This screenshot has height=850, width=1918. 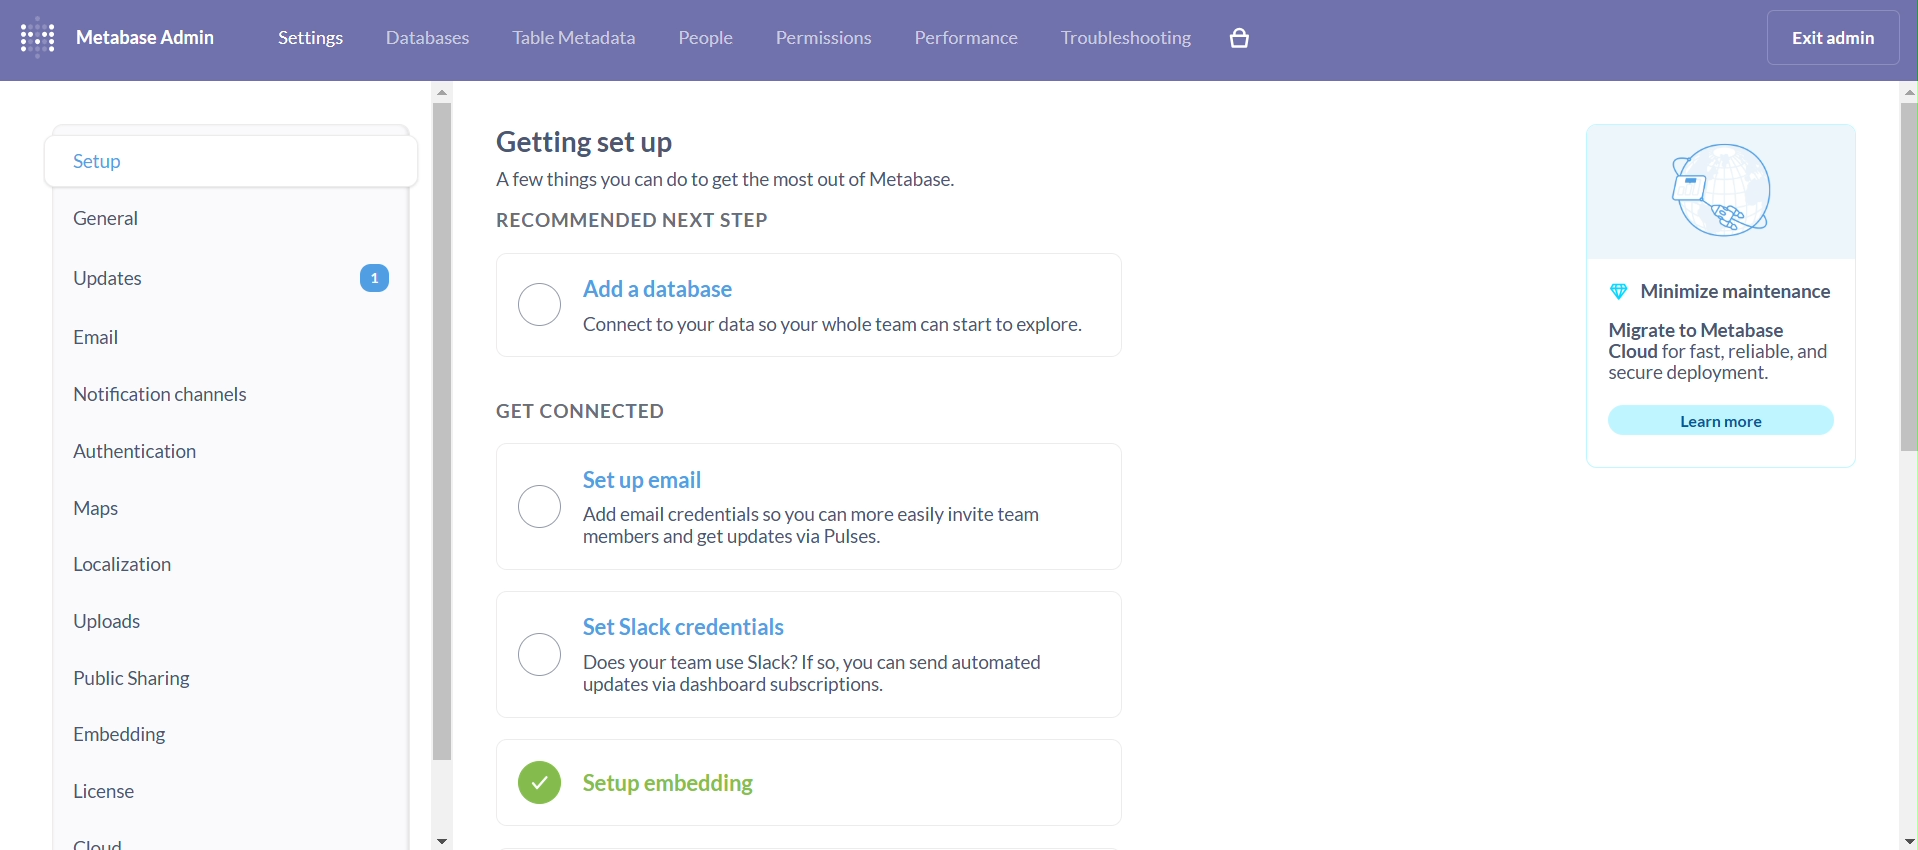 I want to click on localization, so click(x=226, y=565).